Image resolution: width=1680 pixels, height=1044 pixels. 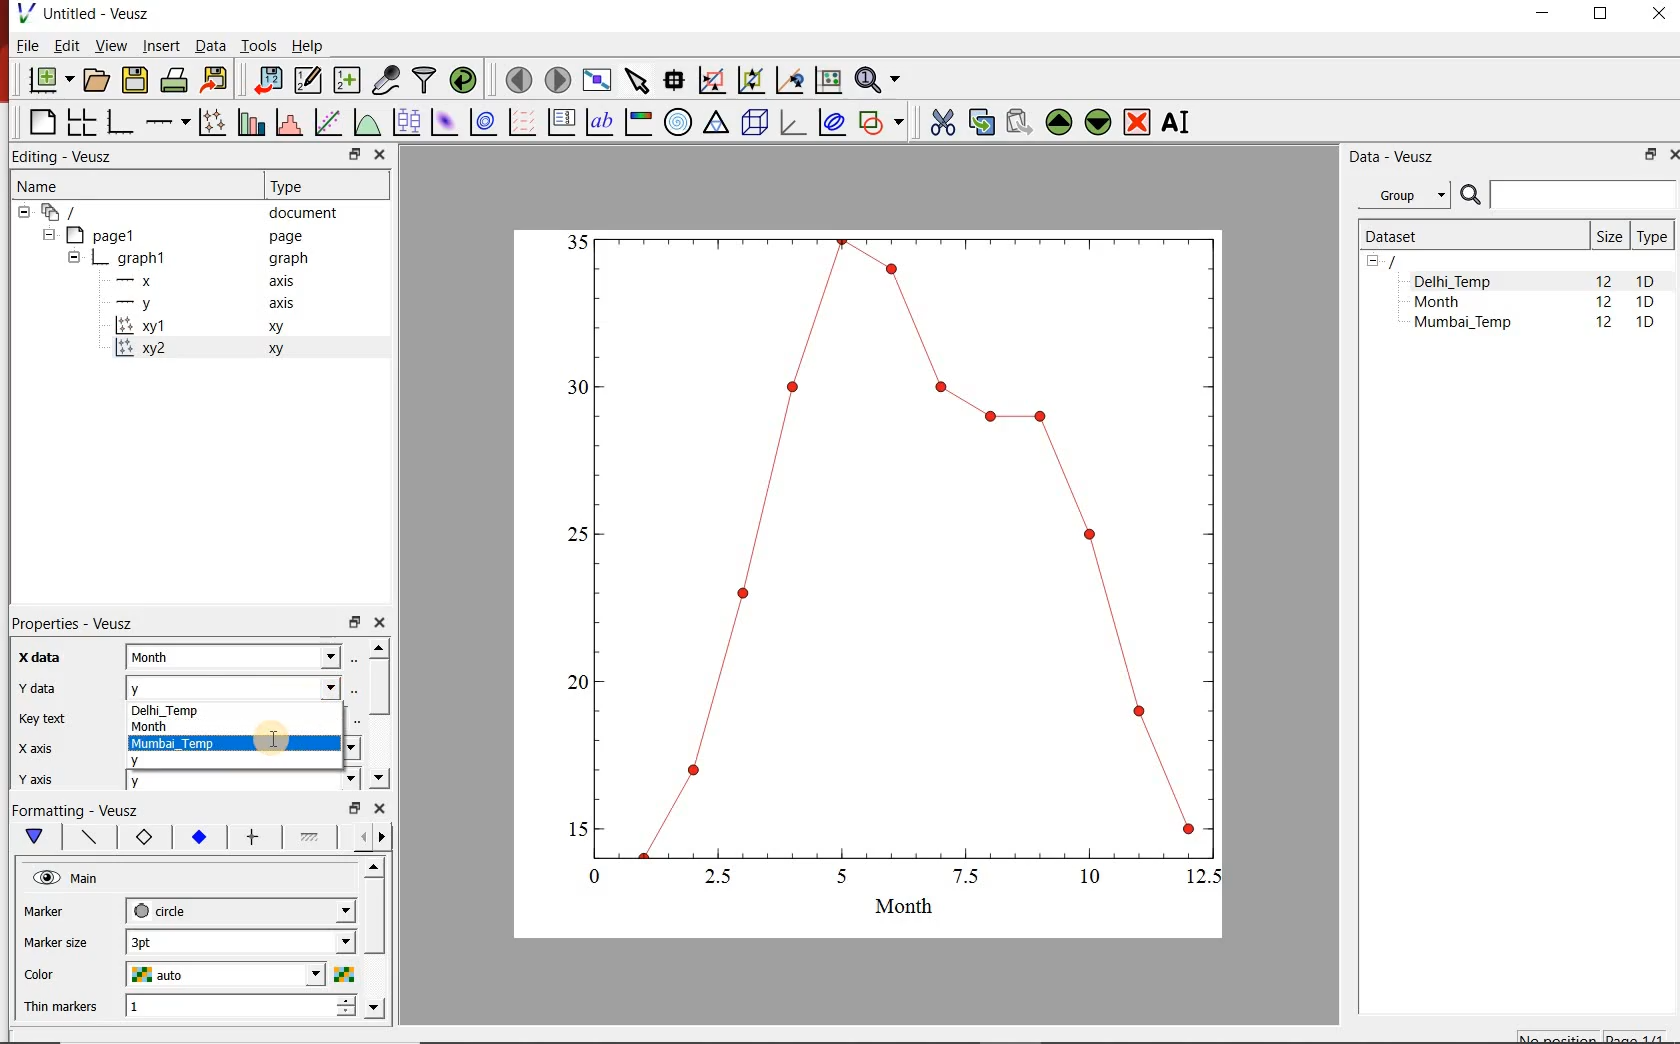 What do you see at coordinates (274, 738) in the screenshot?
I see `cursor` at bounding box center [274, 738].